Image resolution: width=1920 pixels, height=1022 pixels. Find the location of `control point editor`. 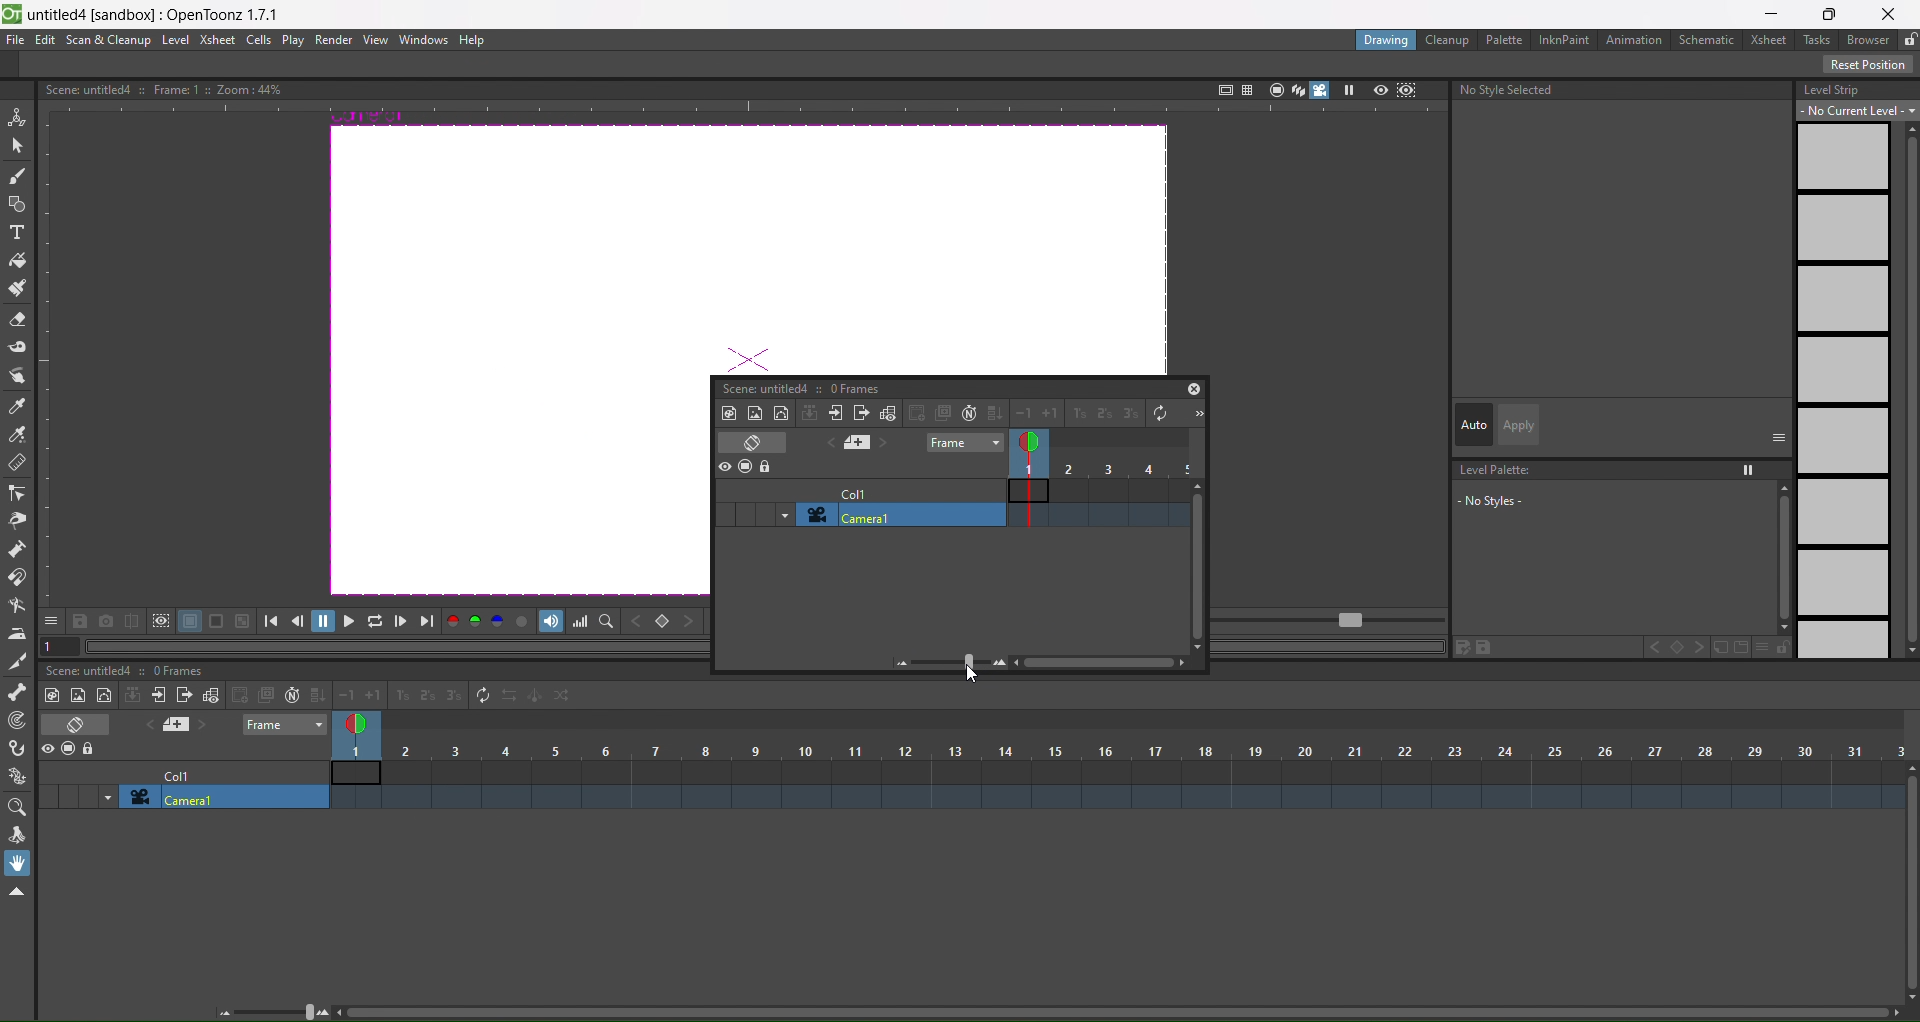

control point editor is located at coordinates (17, 493).